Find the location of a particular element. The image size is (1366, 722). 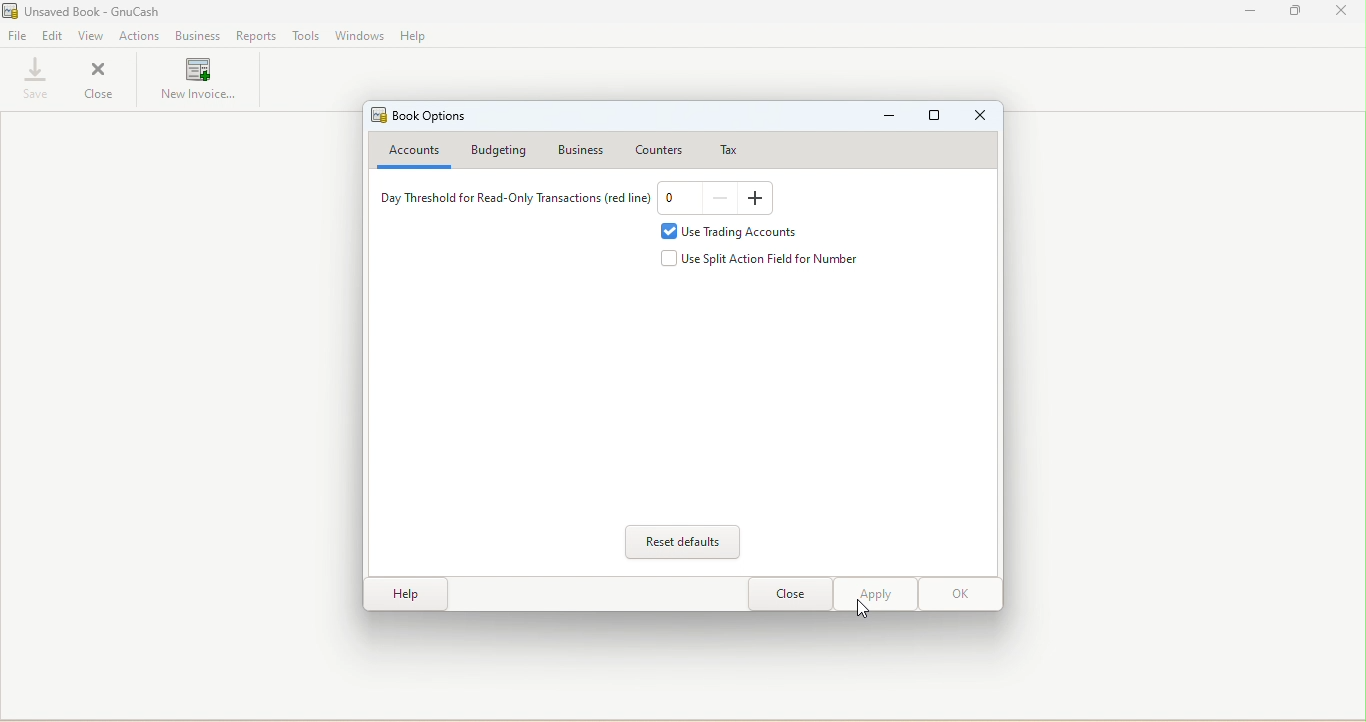

Edit is located at coordinates (53, 38).